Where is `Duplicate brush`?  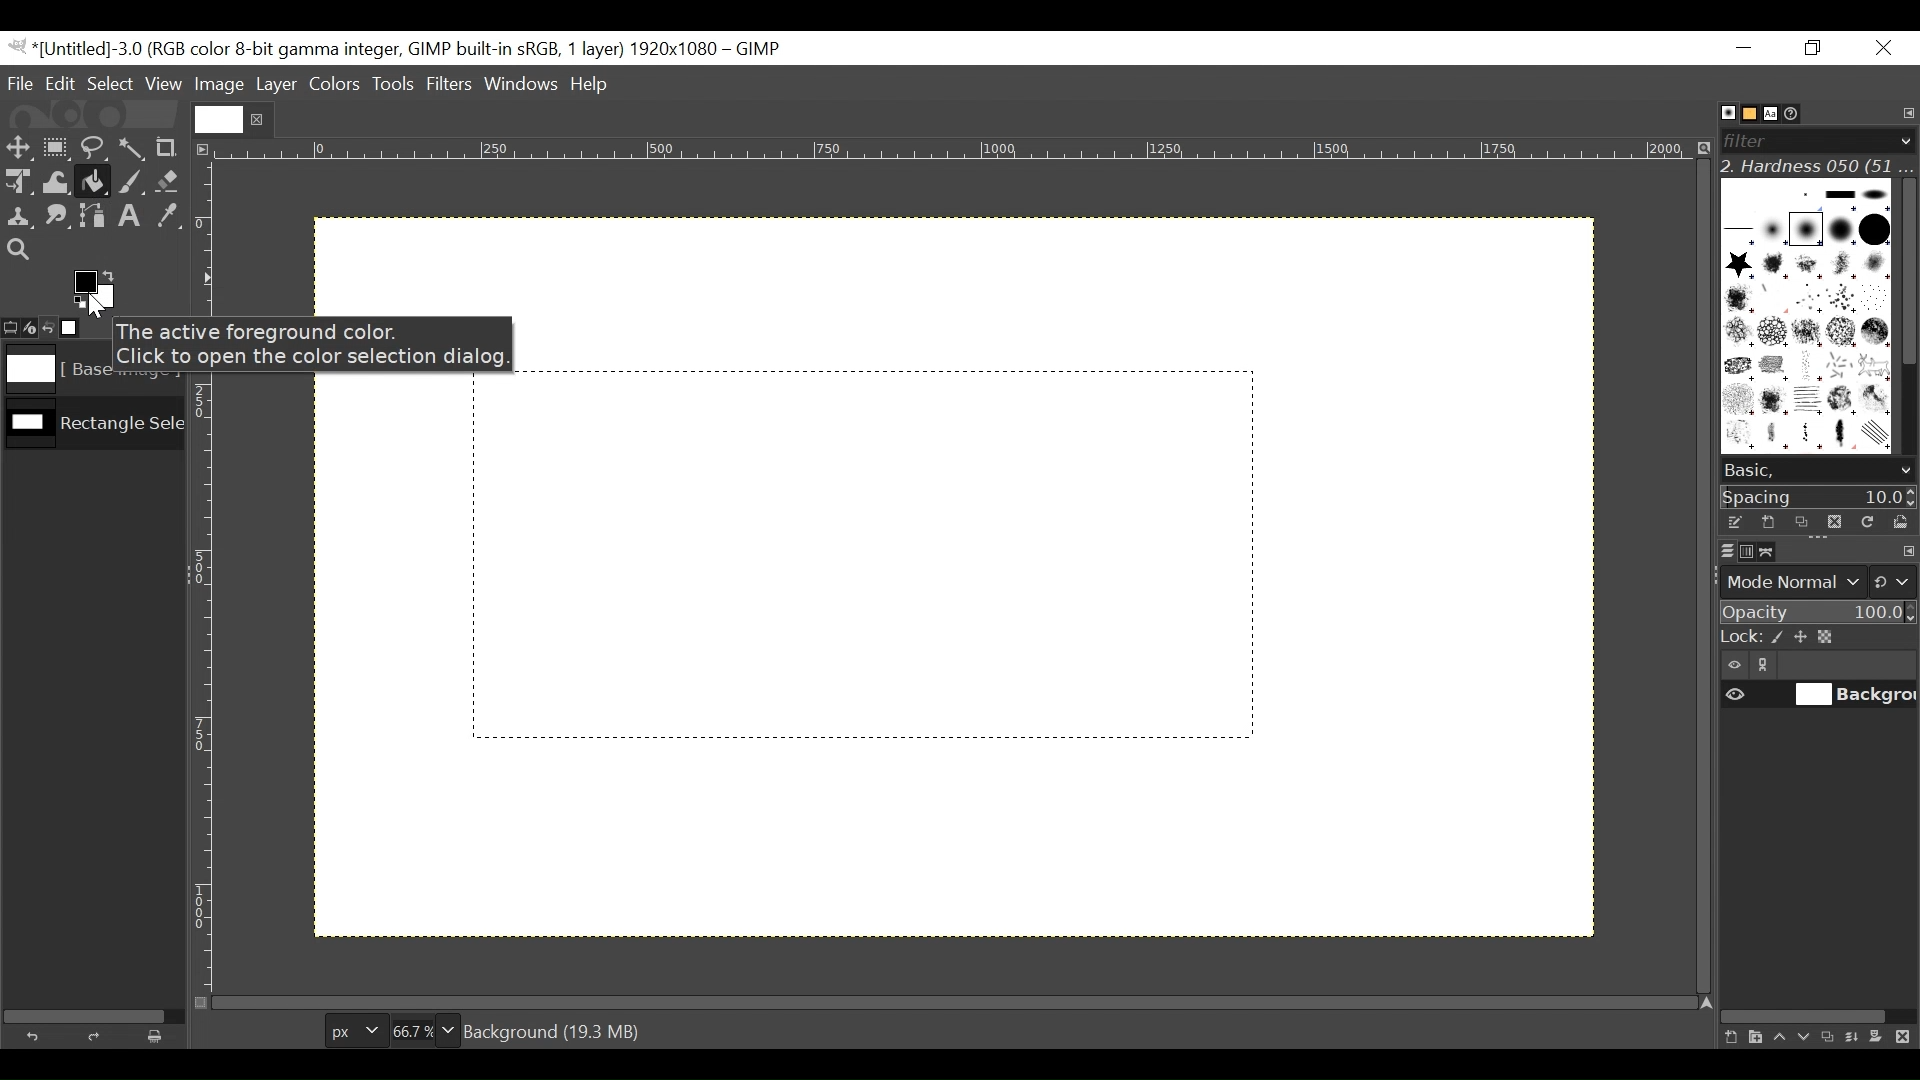
Duplicate brush is located at coordinates (1833, 521).